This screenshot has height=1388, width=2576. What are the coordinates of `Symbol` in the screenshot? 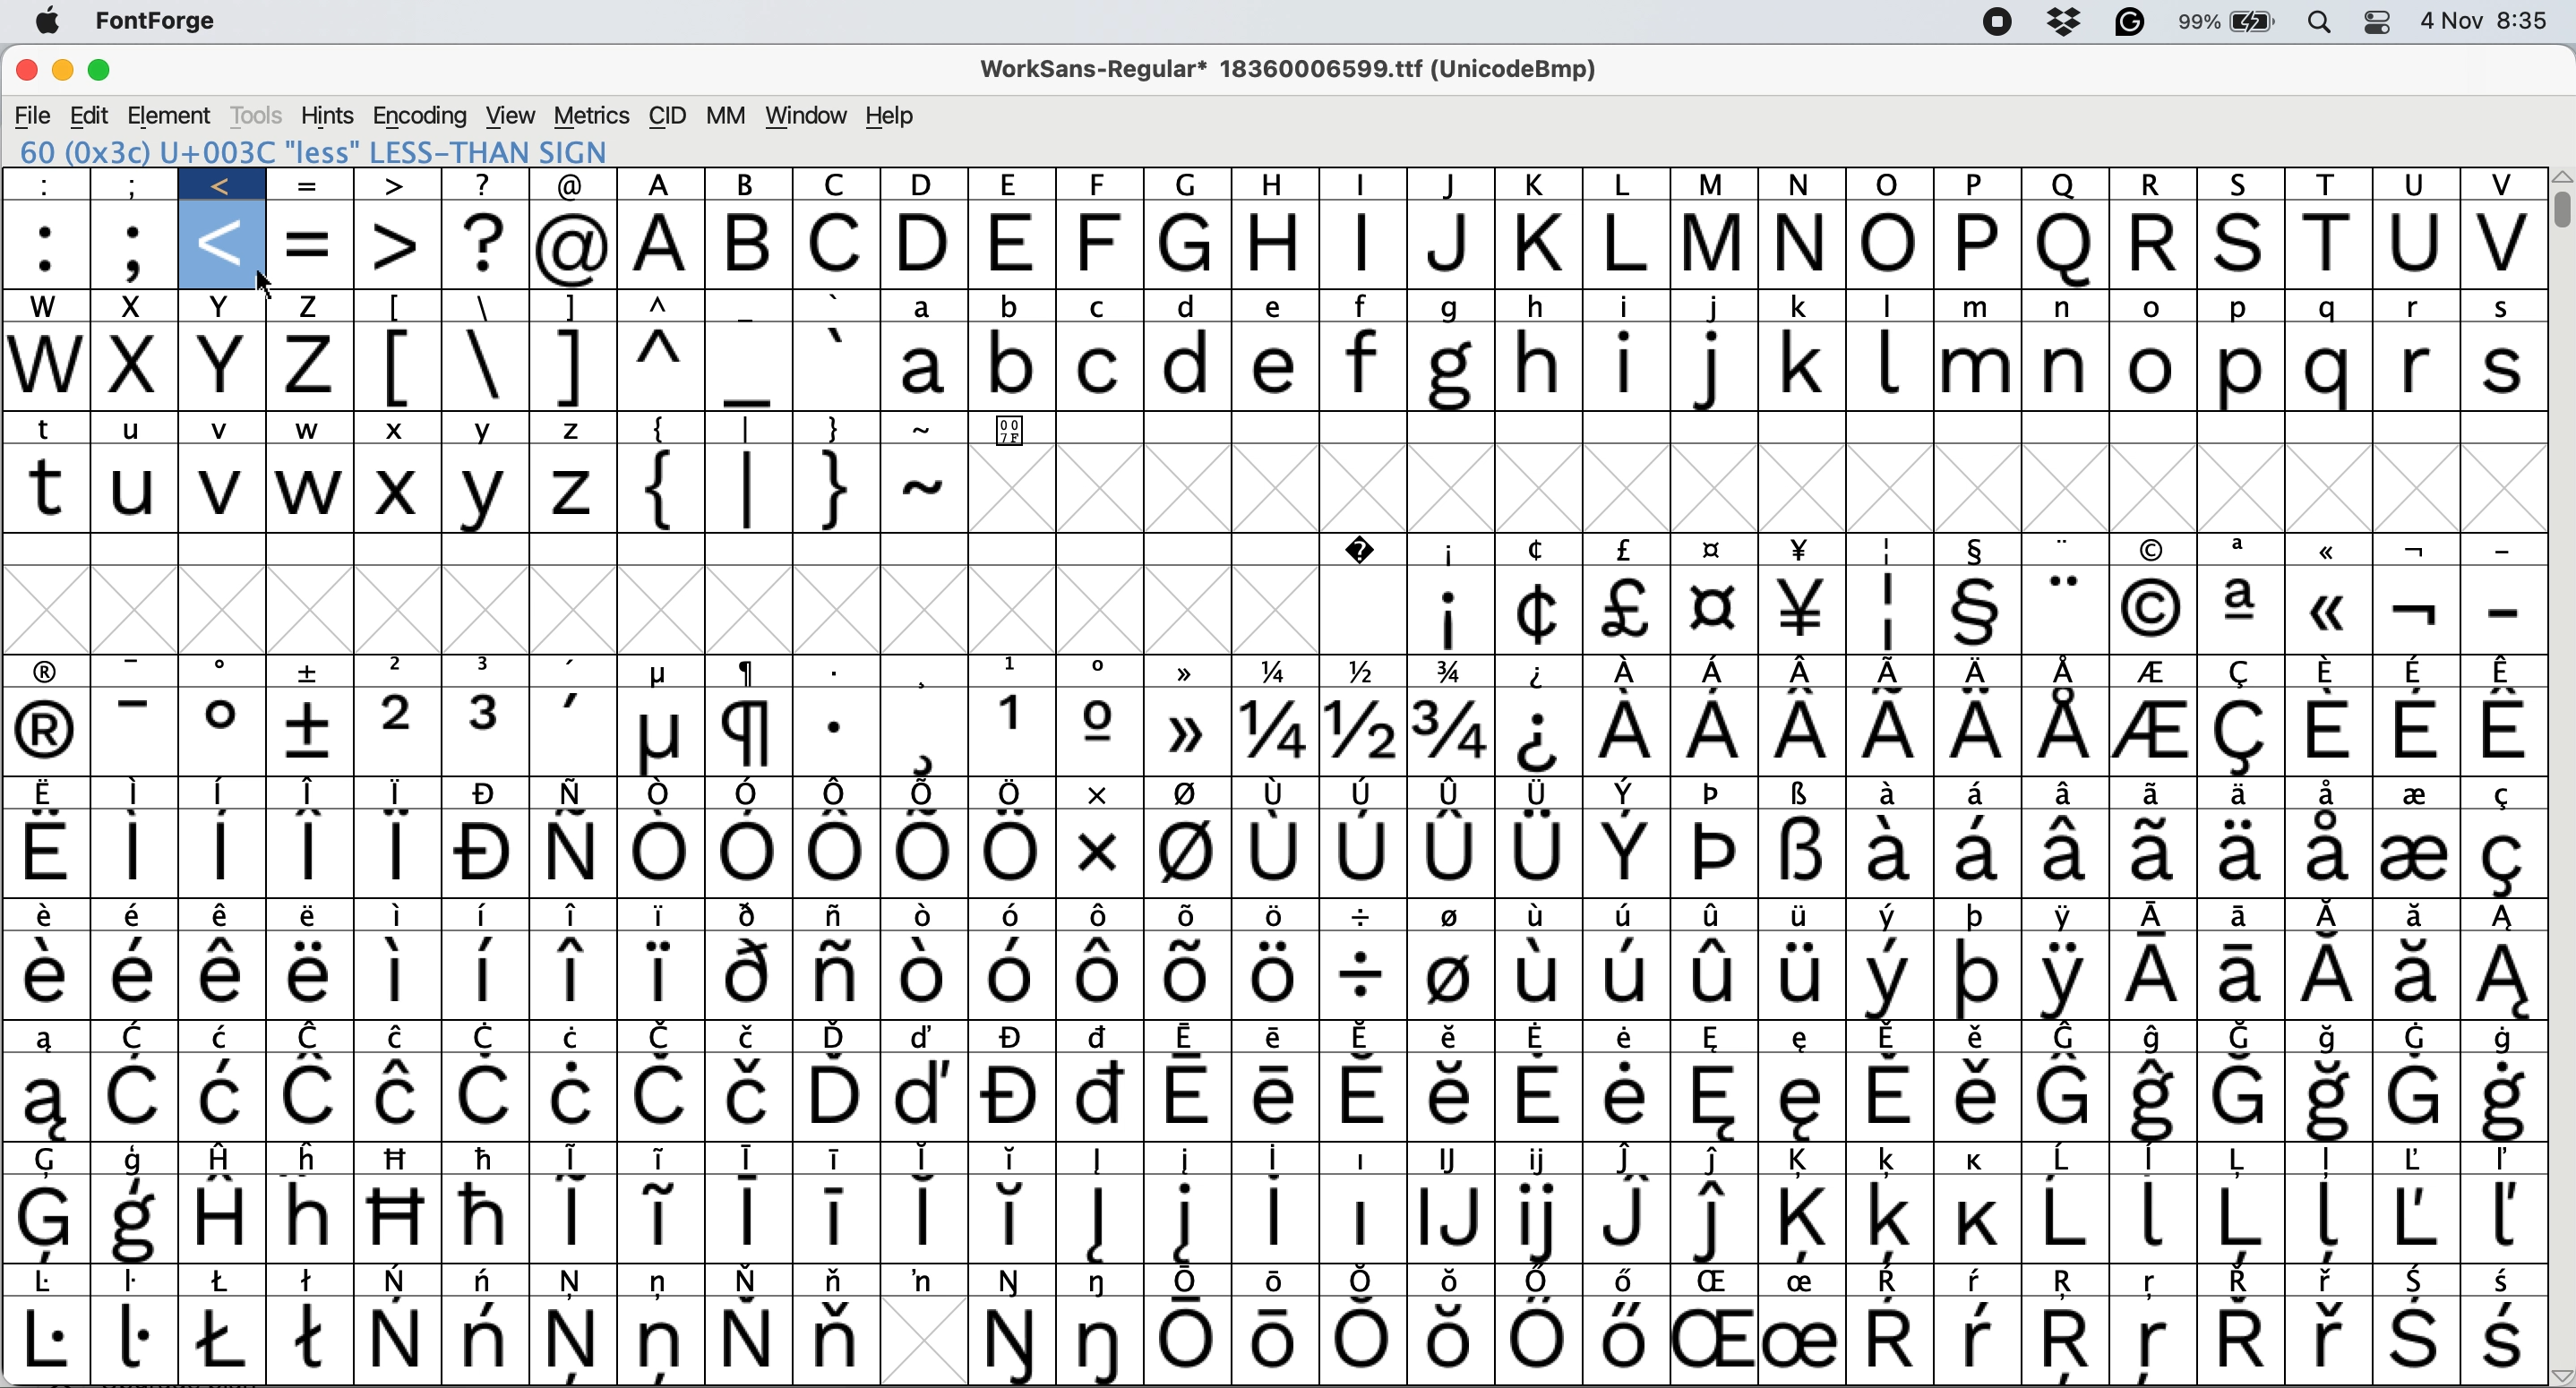 It's located at (1097, 732).